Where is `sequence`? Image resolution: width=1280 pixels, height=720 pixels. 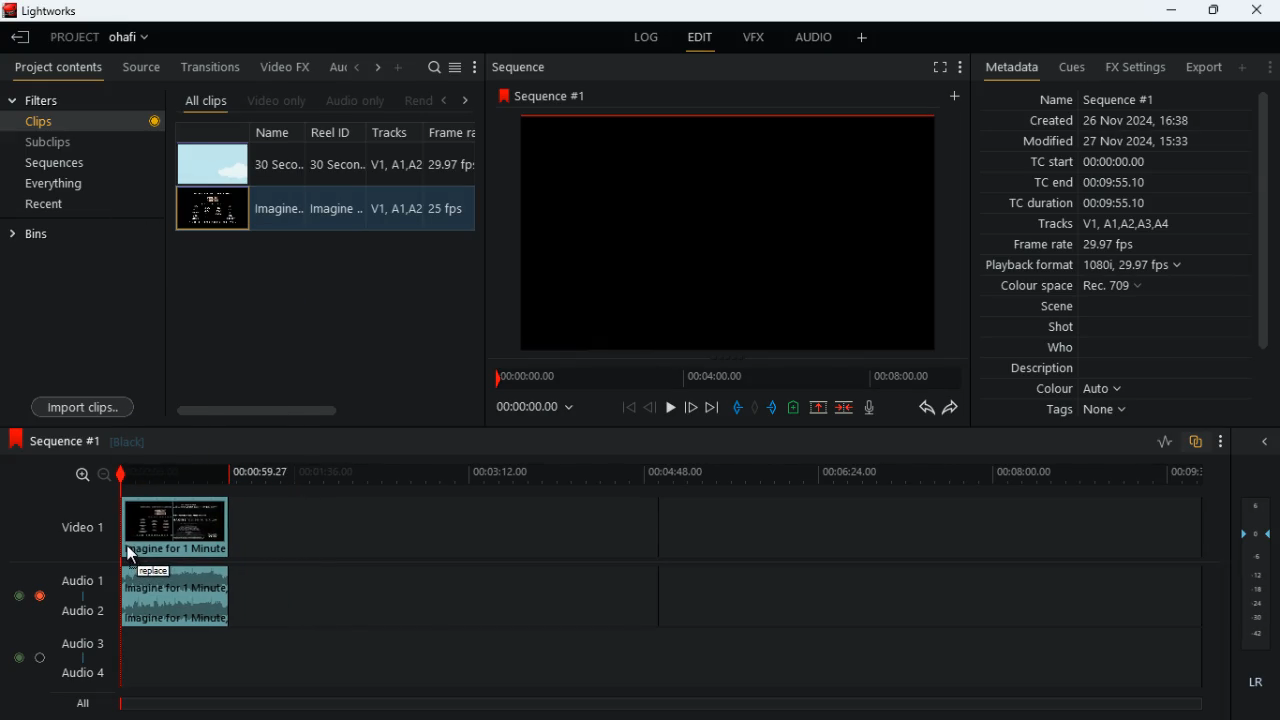 sequence is located at coordinates (55, 438).